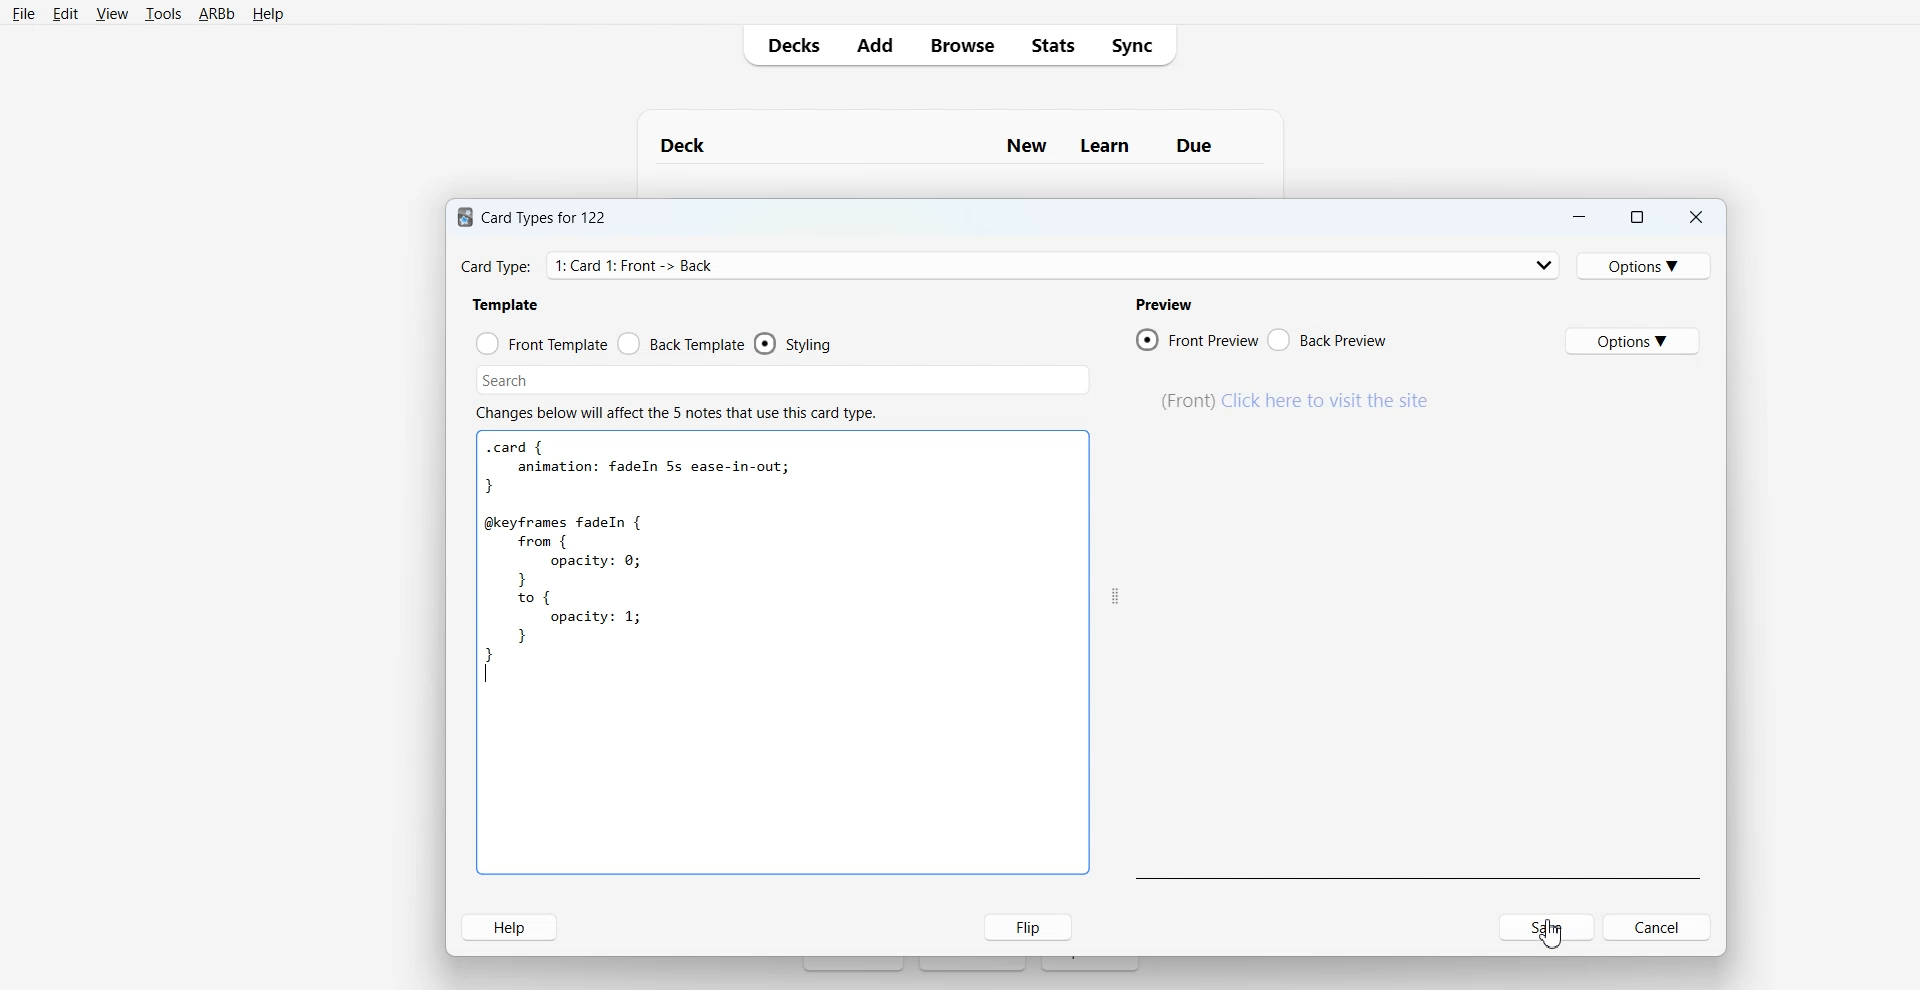 The image size is (1920, 990). I want to click on Stats, so click(1055, 44).